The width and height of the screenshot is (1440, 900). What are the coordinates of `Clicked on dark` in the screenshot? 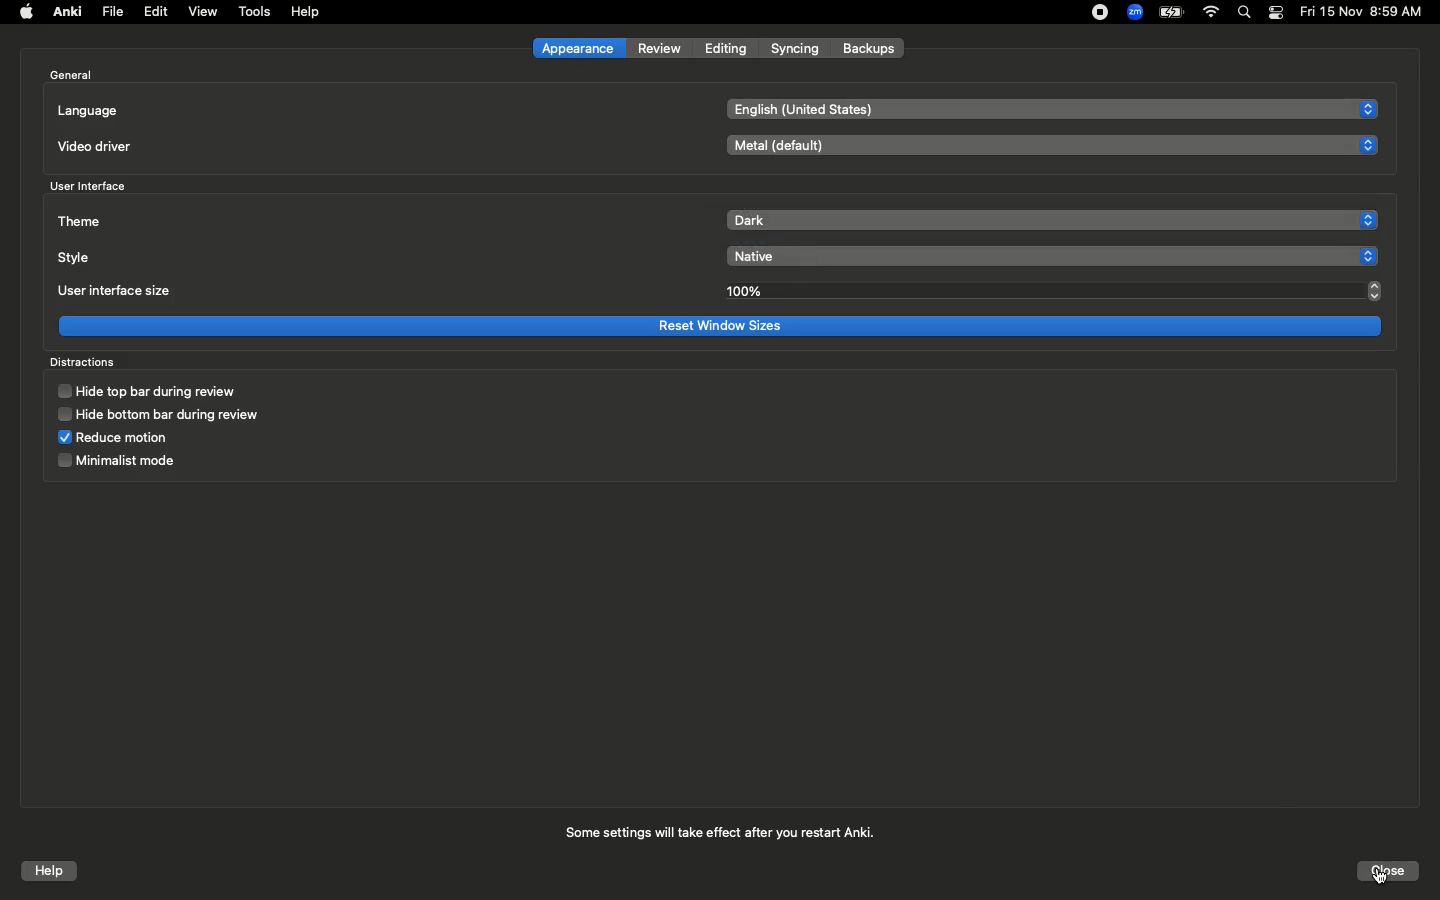 It's located at (782, 222).